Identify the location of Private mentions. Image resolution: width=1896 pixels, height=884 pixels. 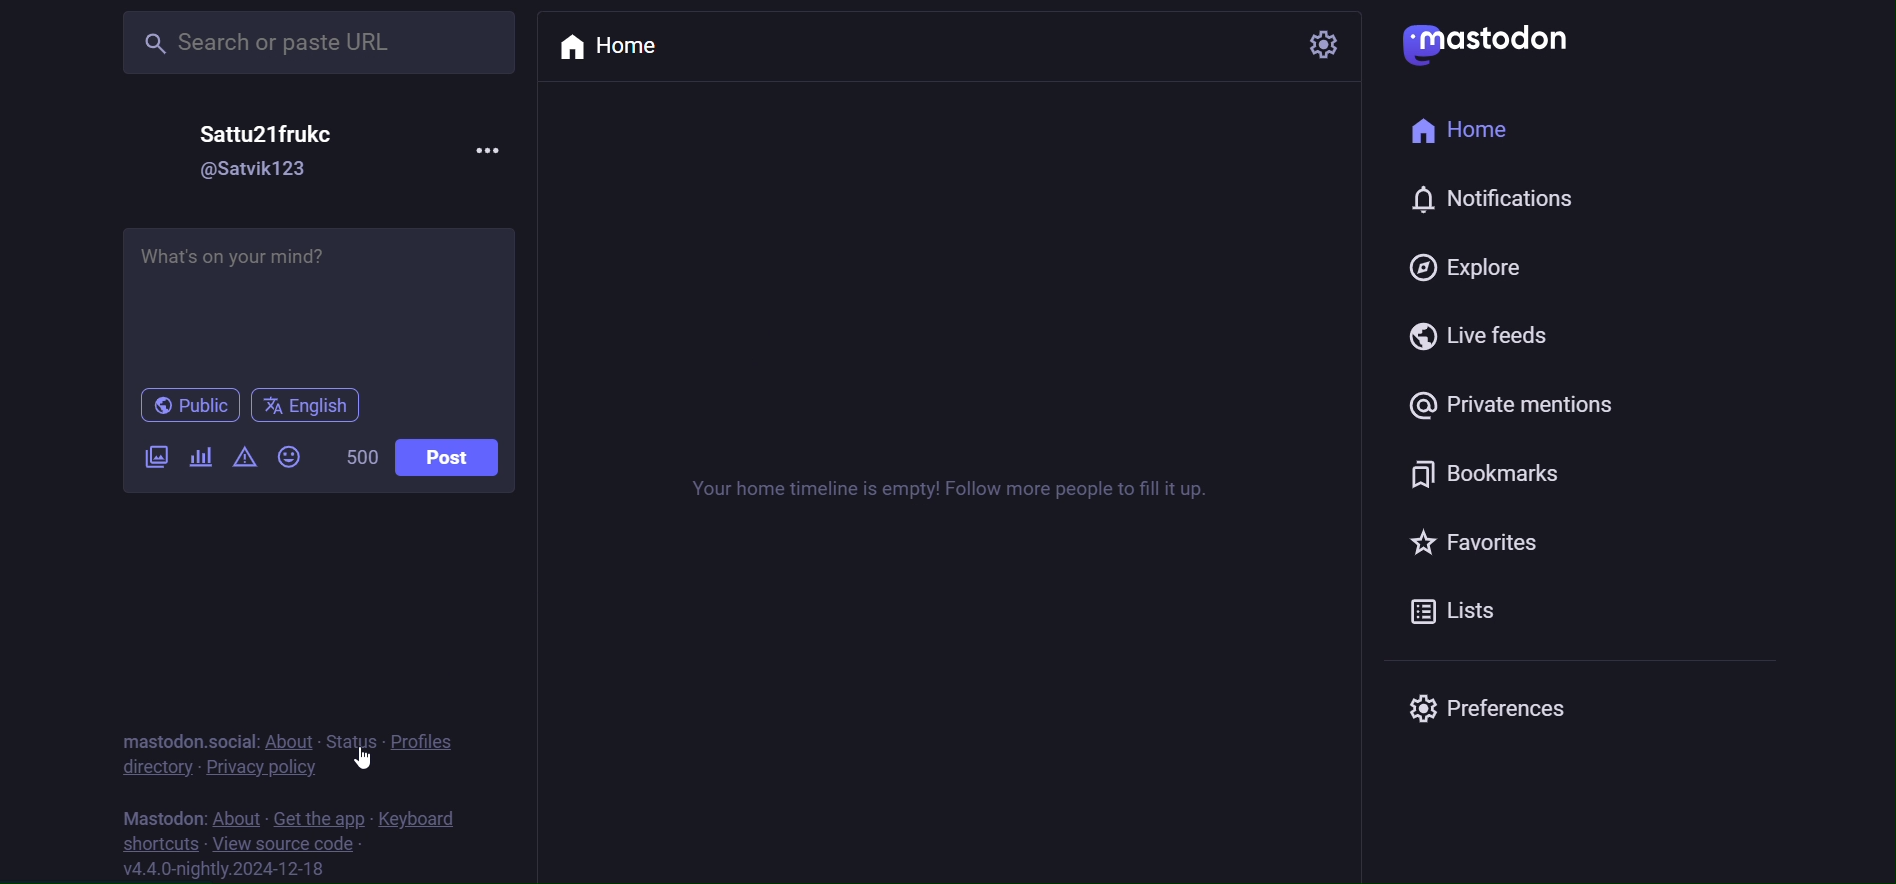
(1510, 405).